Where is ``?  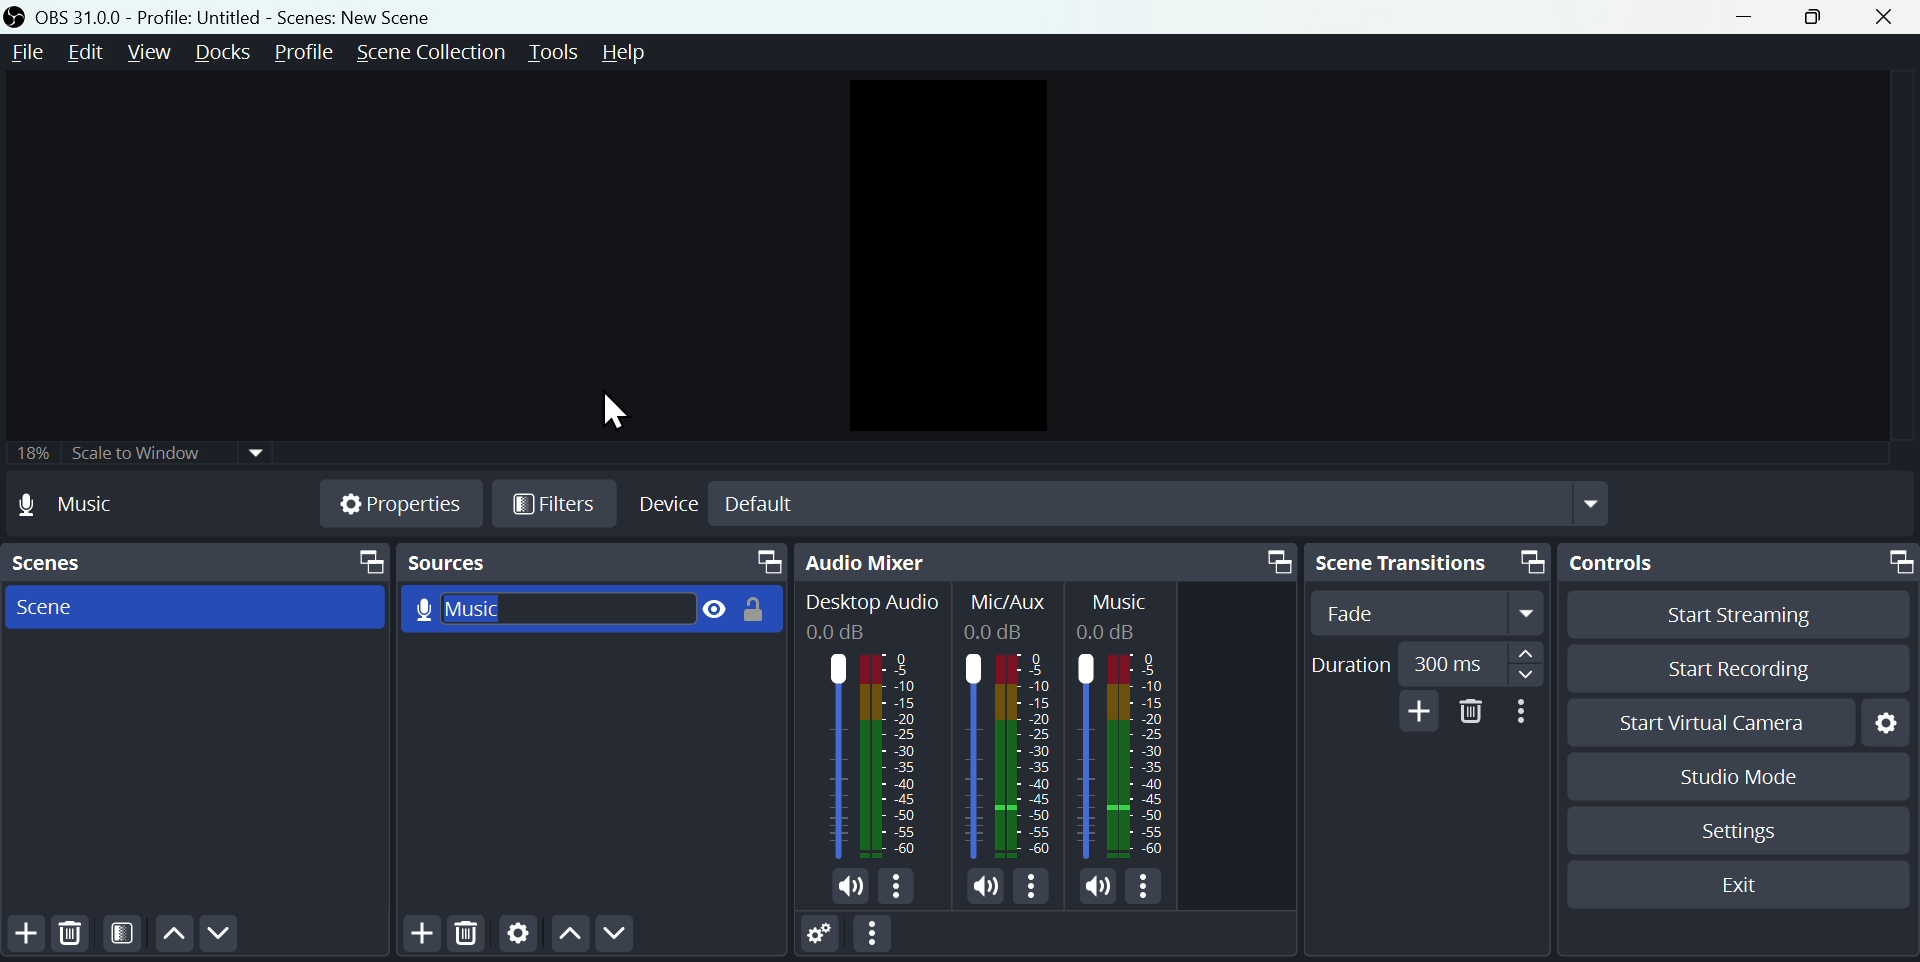
 is located at coordinates (850, 633).